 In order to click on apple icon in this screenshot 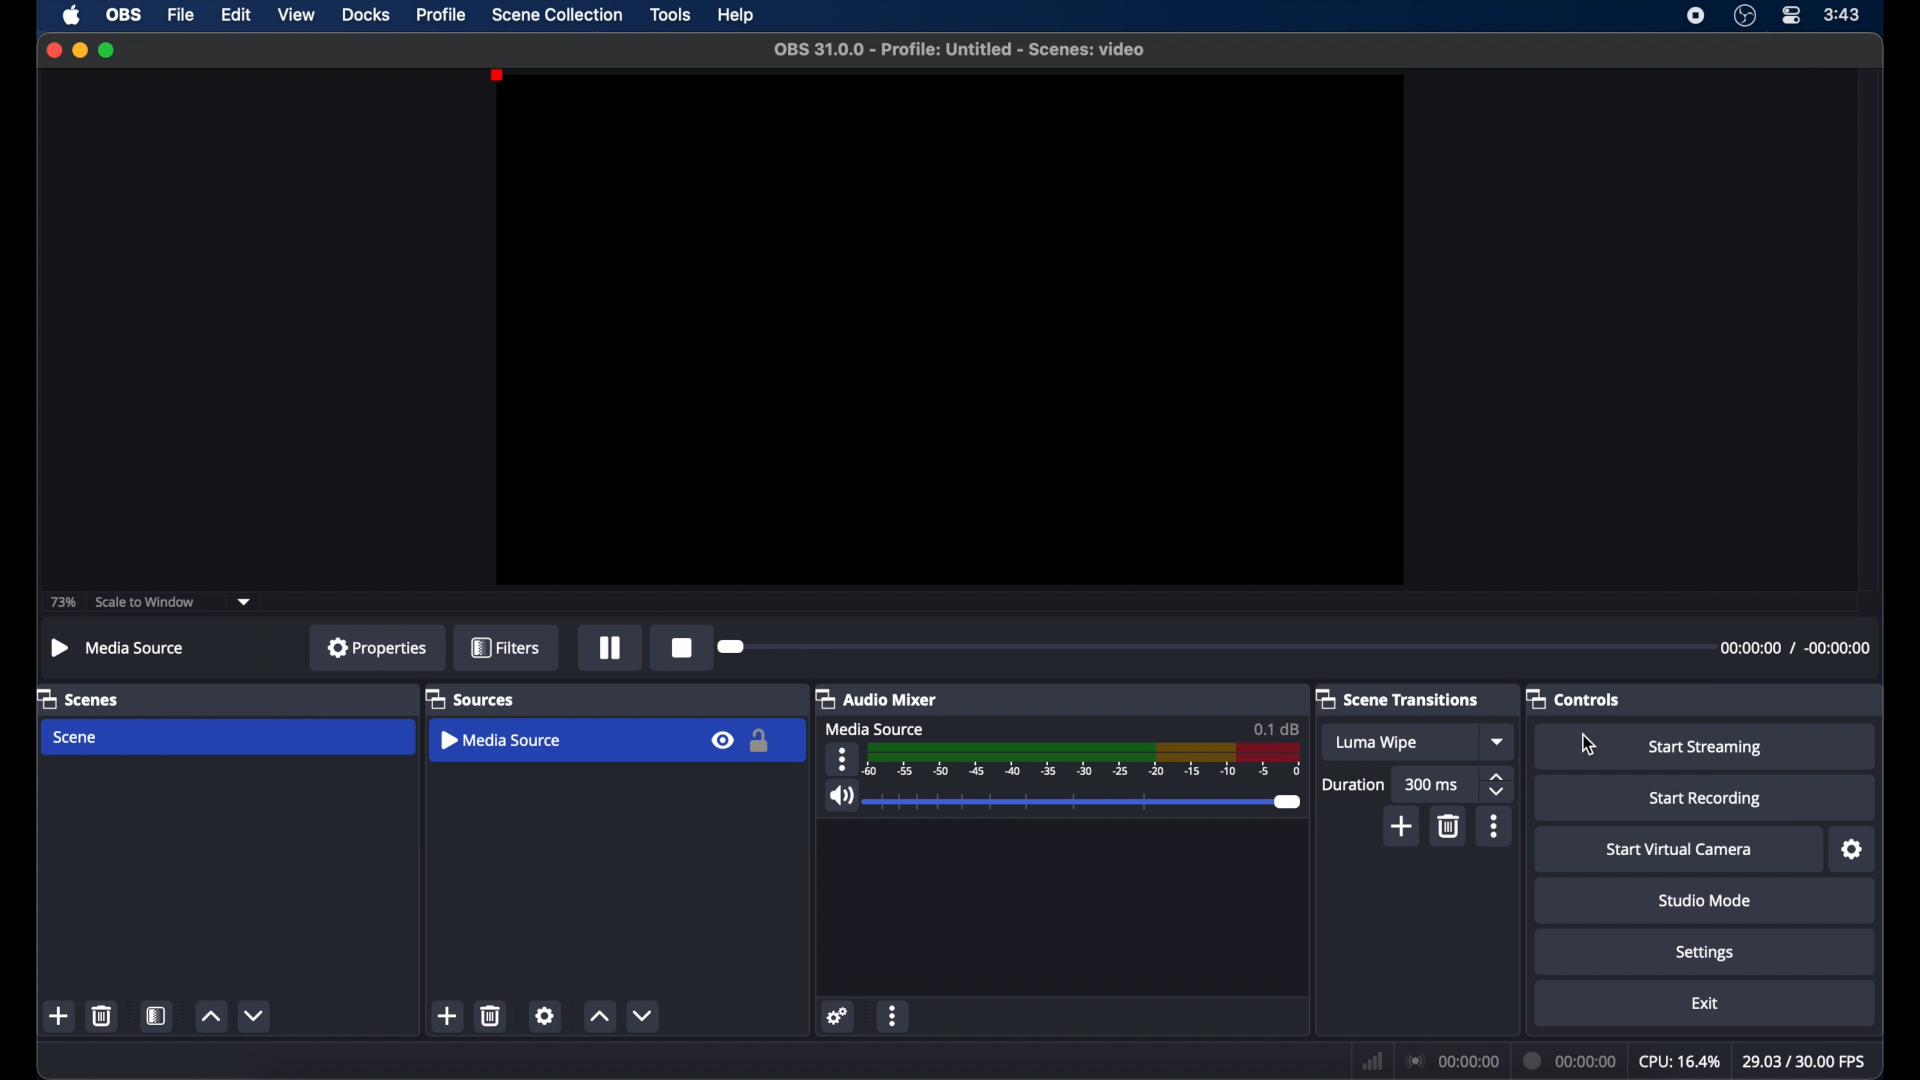, I will do `click(73, 15)`.